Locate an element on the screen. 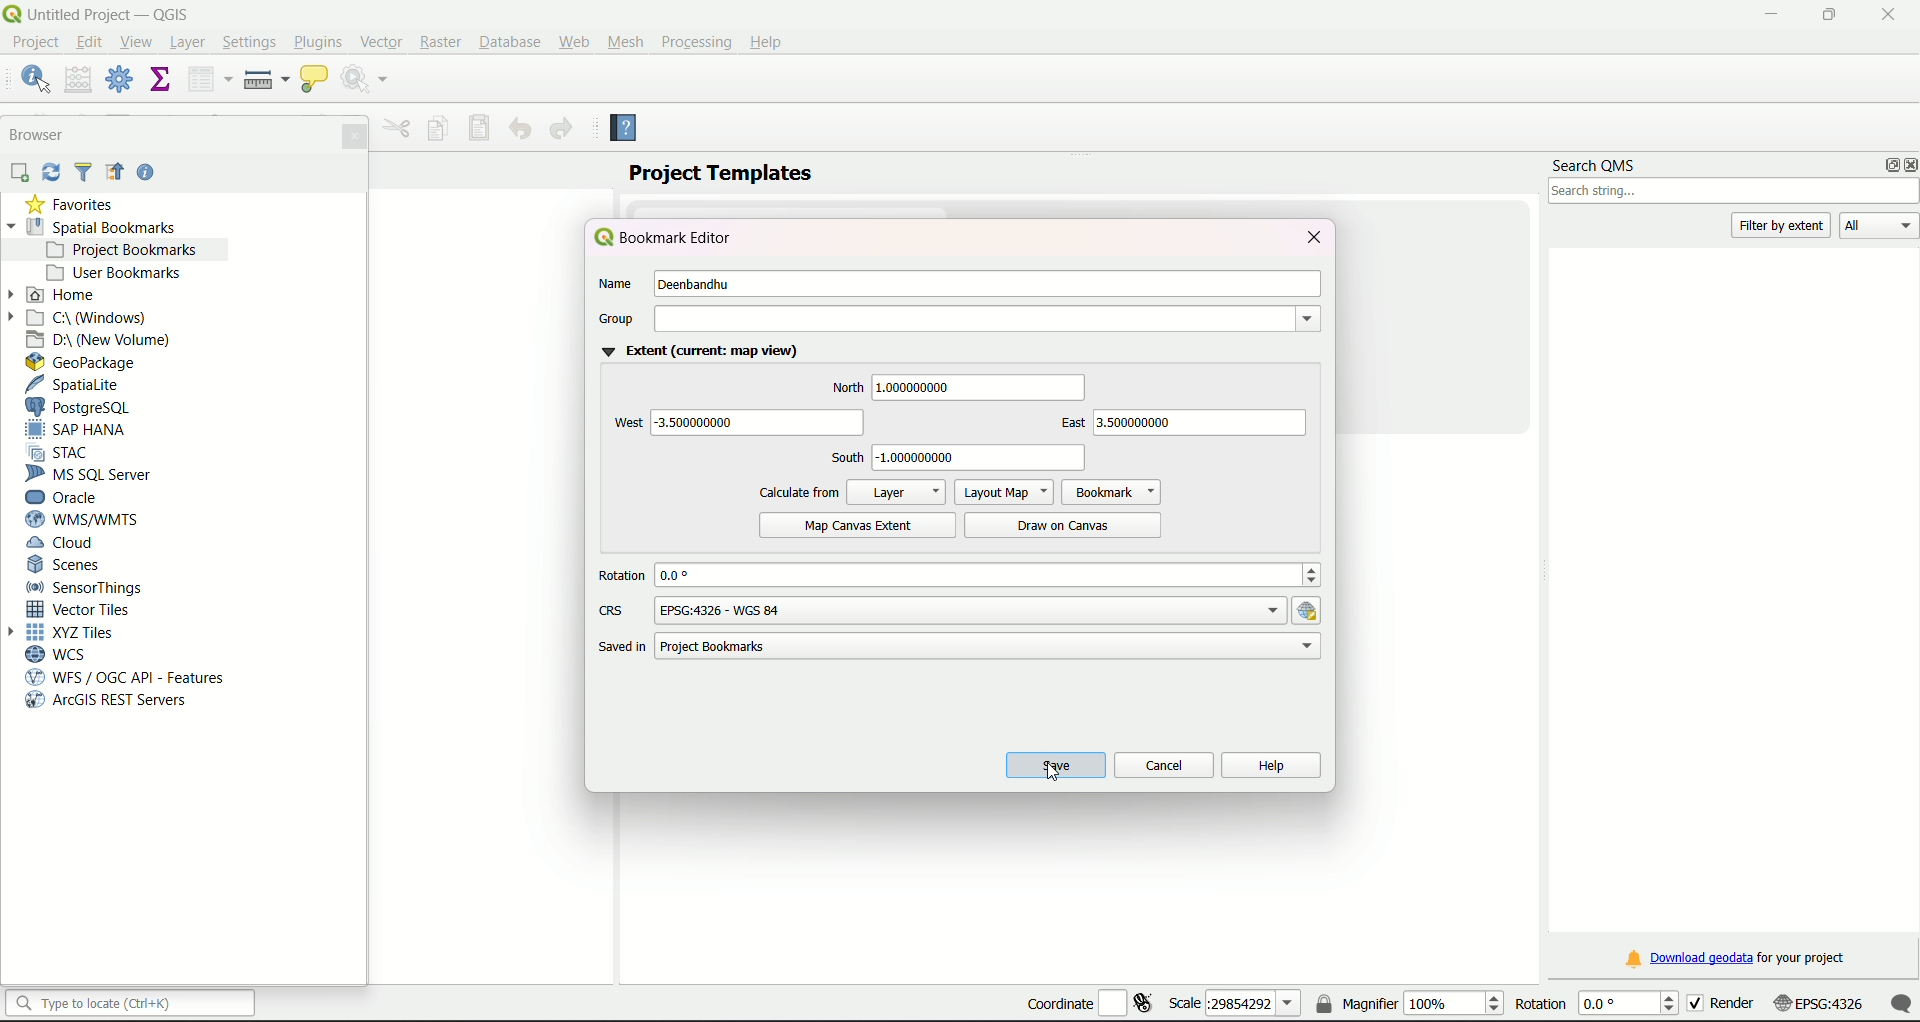 This screenshot has height=1022, width=1920. Vector is located at coordinates (382, 39).